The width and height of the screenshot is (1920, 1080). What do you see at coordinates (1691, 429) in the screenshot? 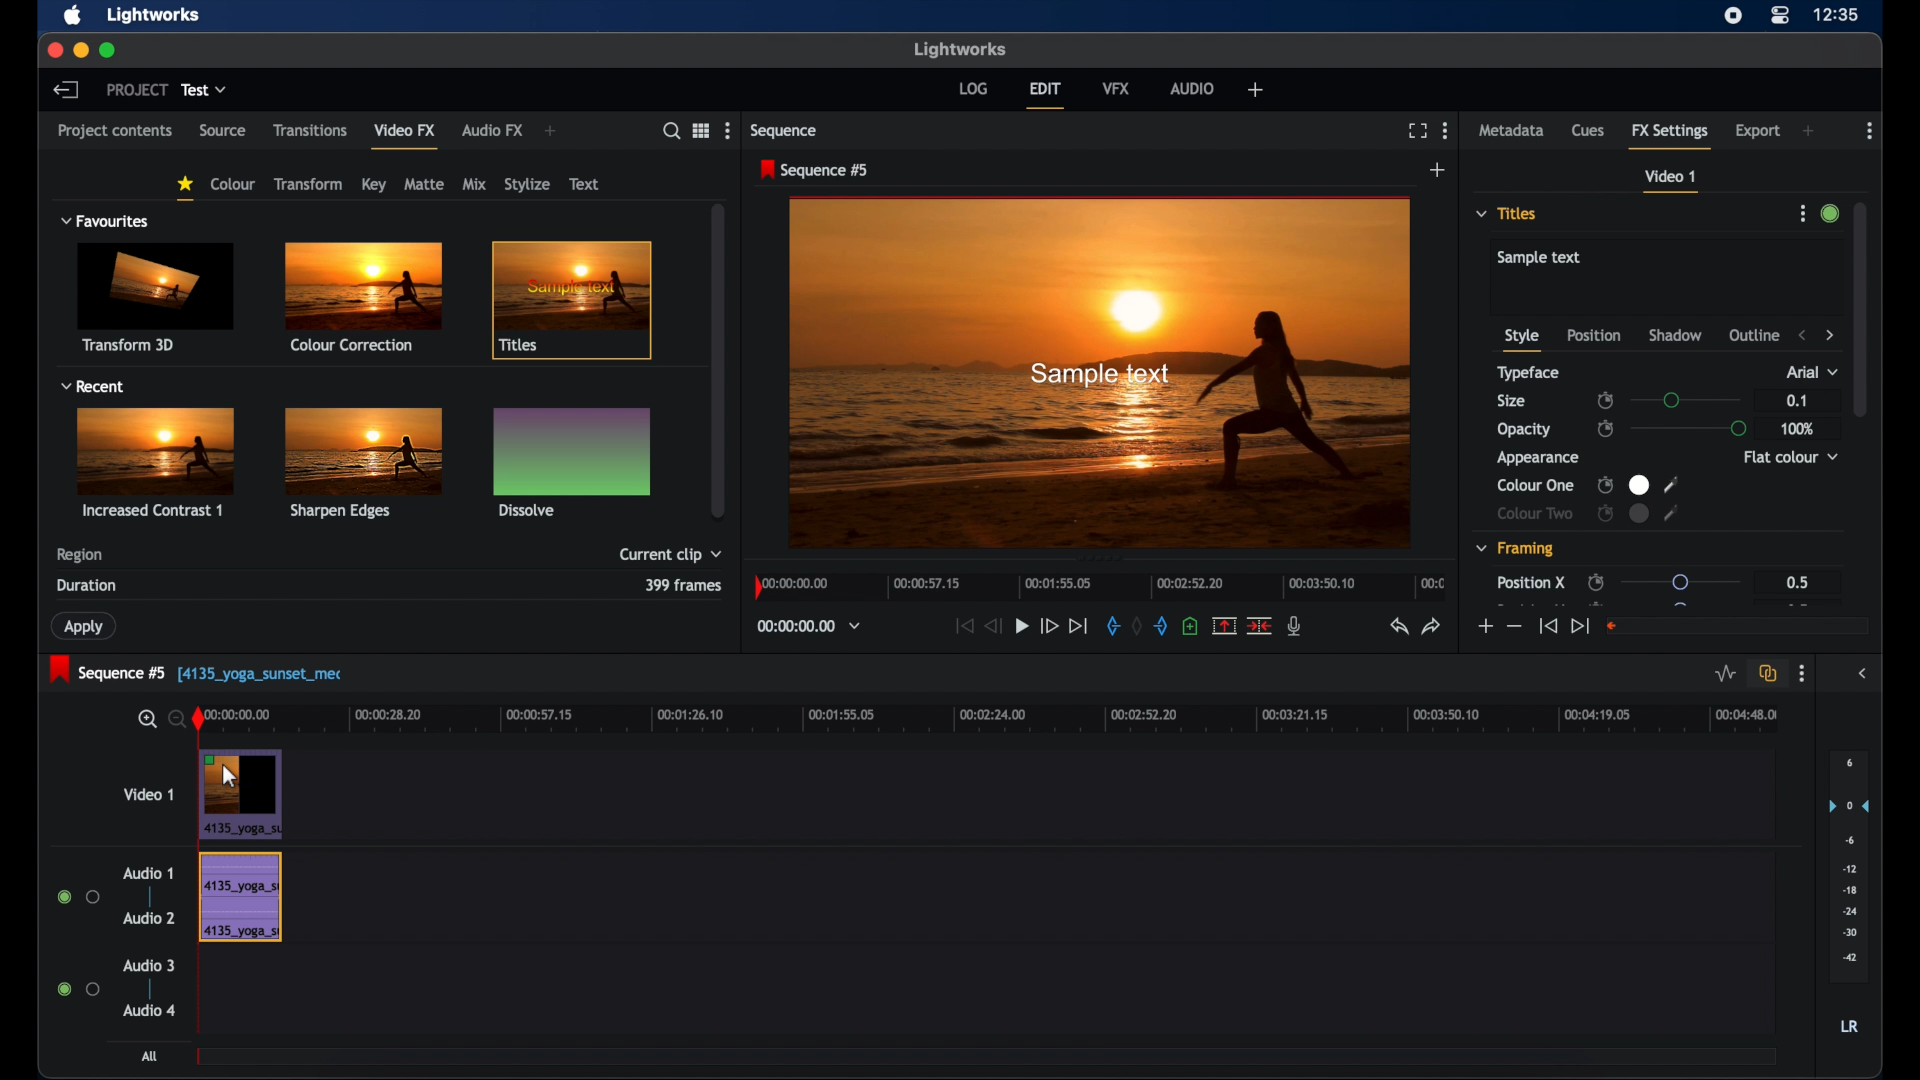
I see `slider` at bounding box center [1691, 429].